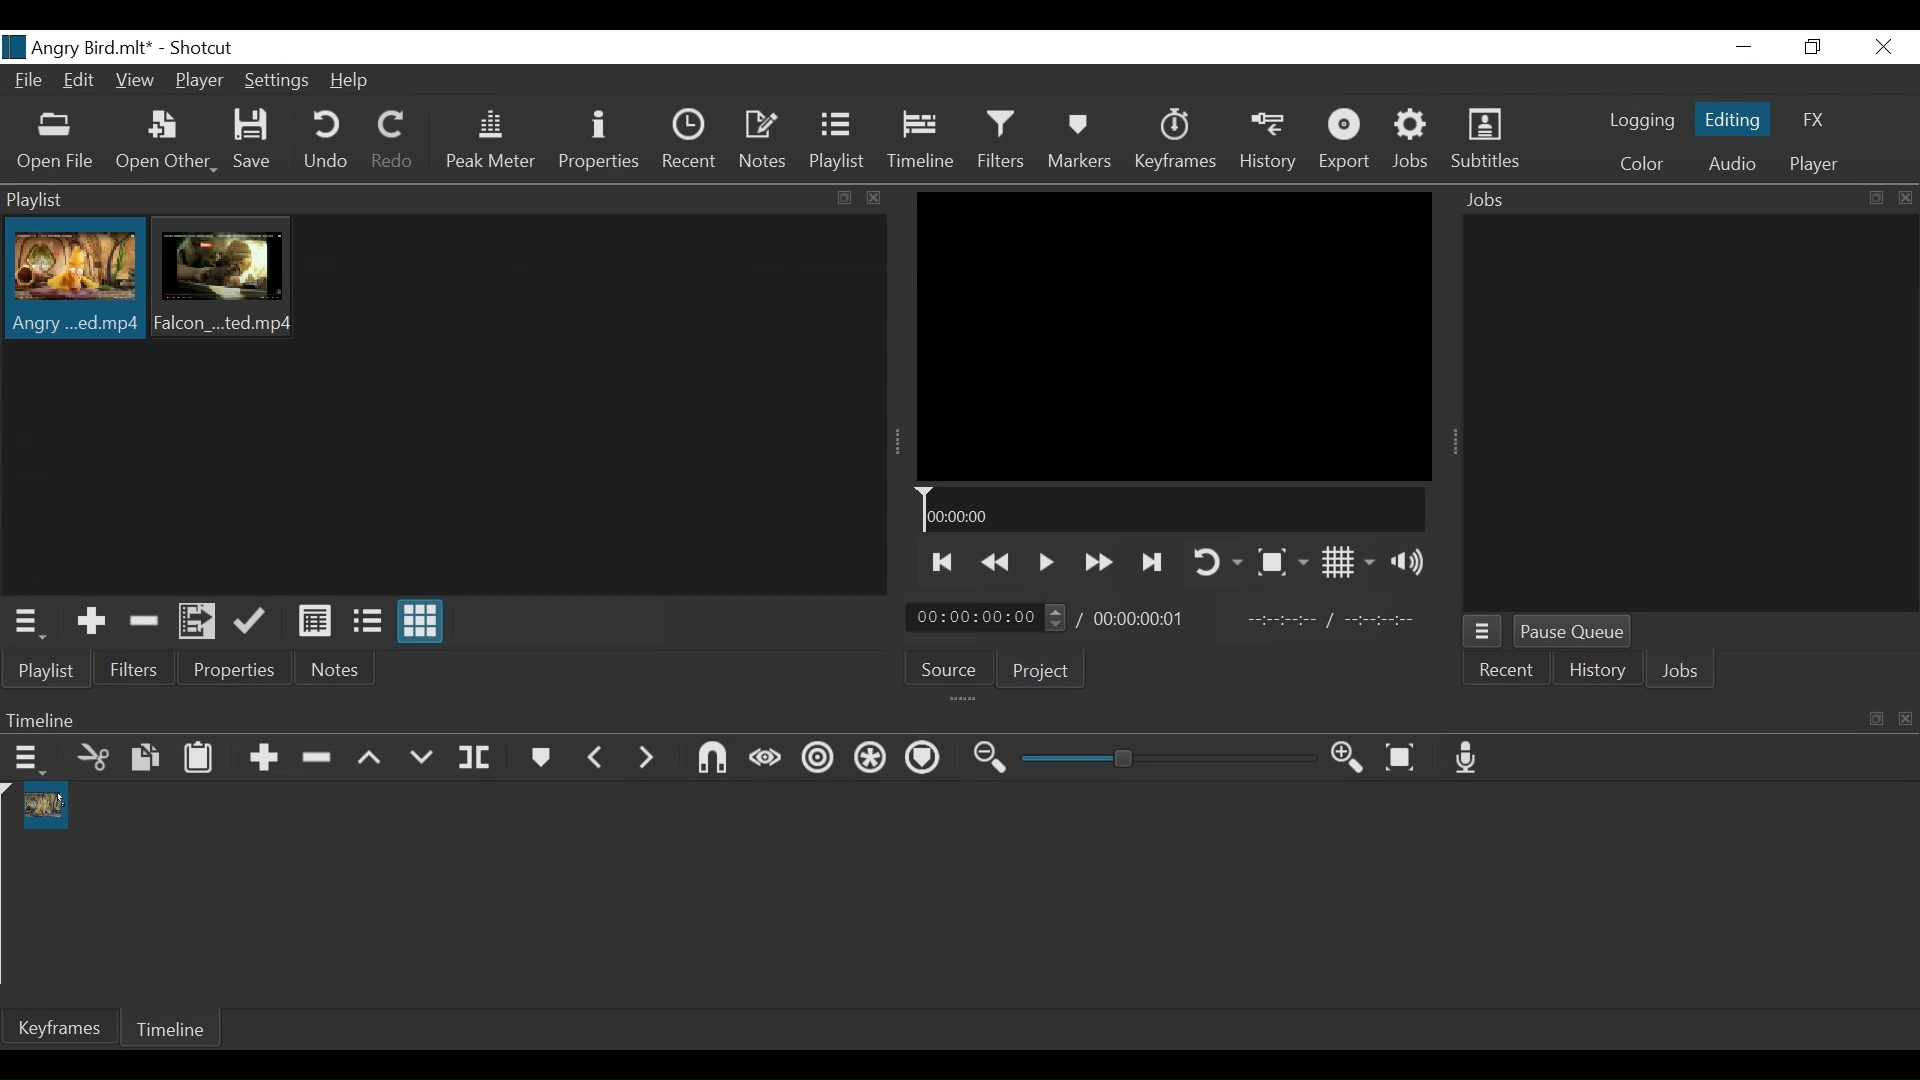 This screenshot has height=1080, width=1920. What do you see at coordinates (200, 49) in the screenshot?
I see `Shotcut` at bounding box center [200, 49].